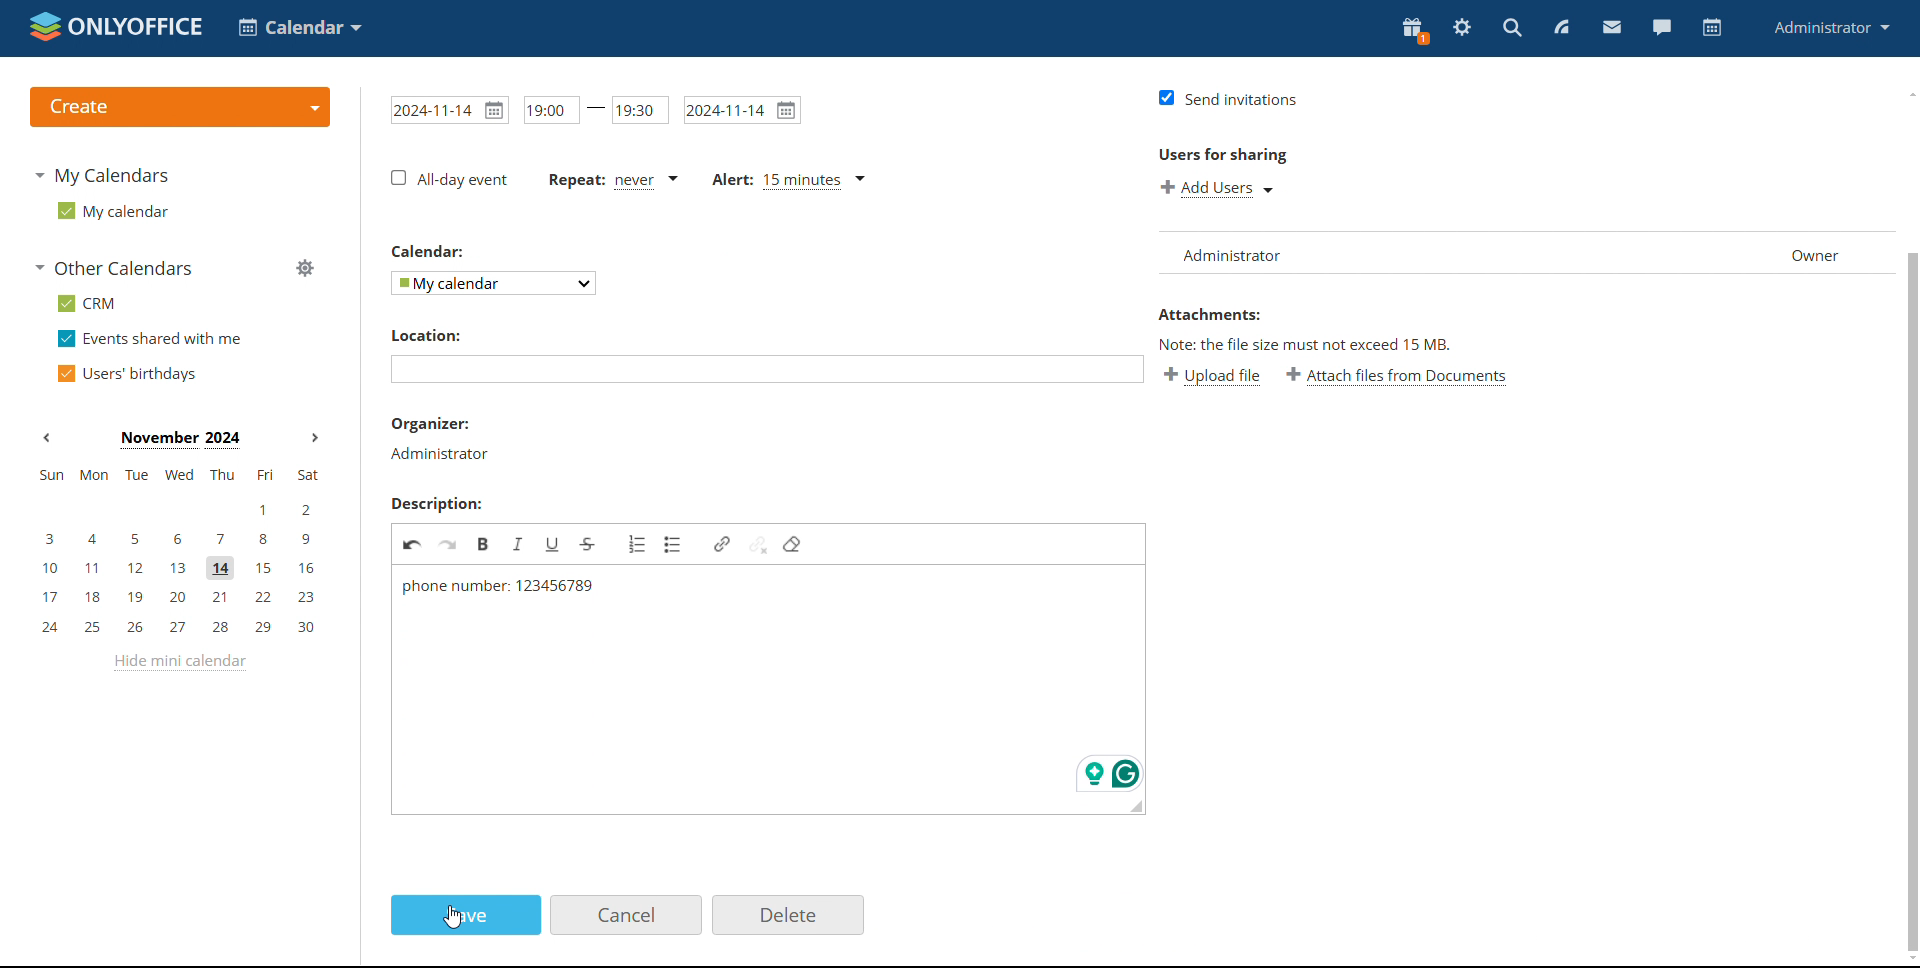  What do you see at coordinates (452, 920) in the screenshot?
I see `cursor` at bounding box center [452, 920].